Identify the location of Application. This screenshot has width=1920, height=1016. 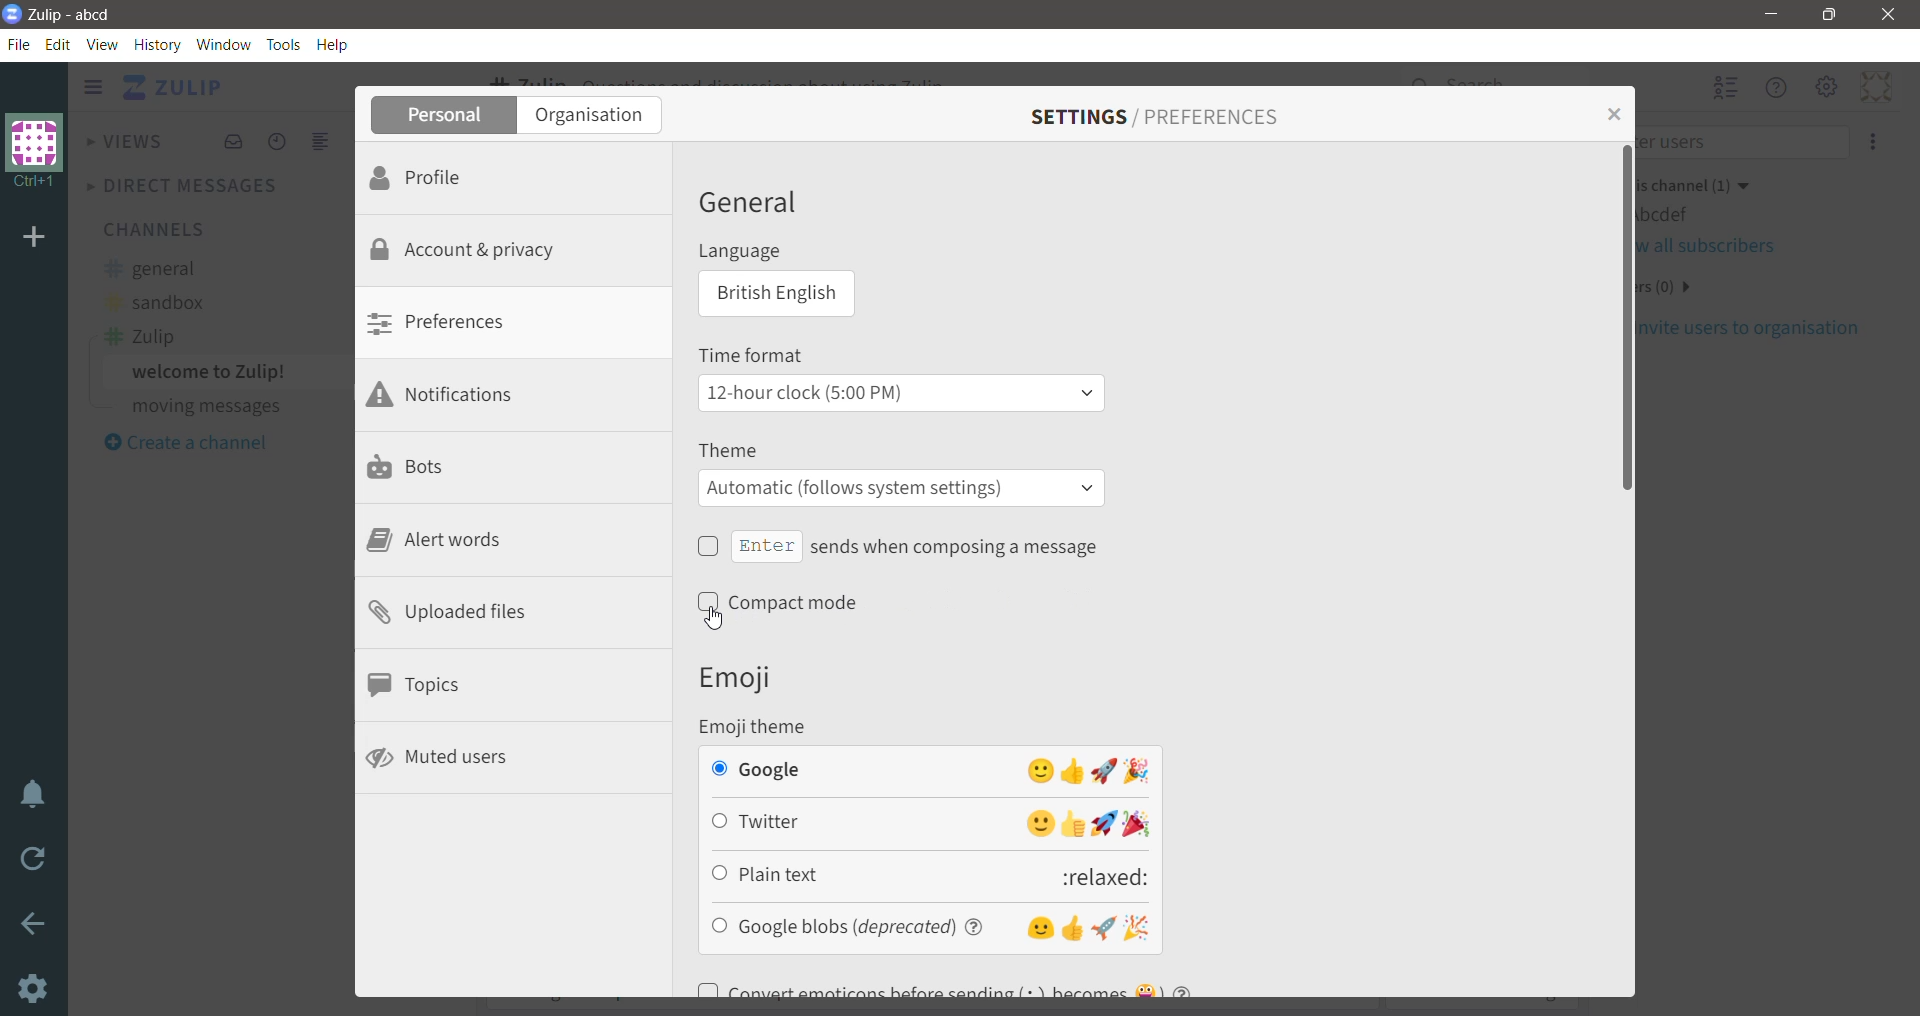
(176, 89).